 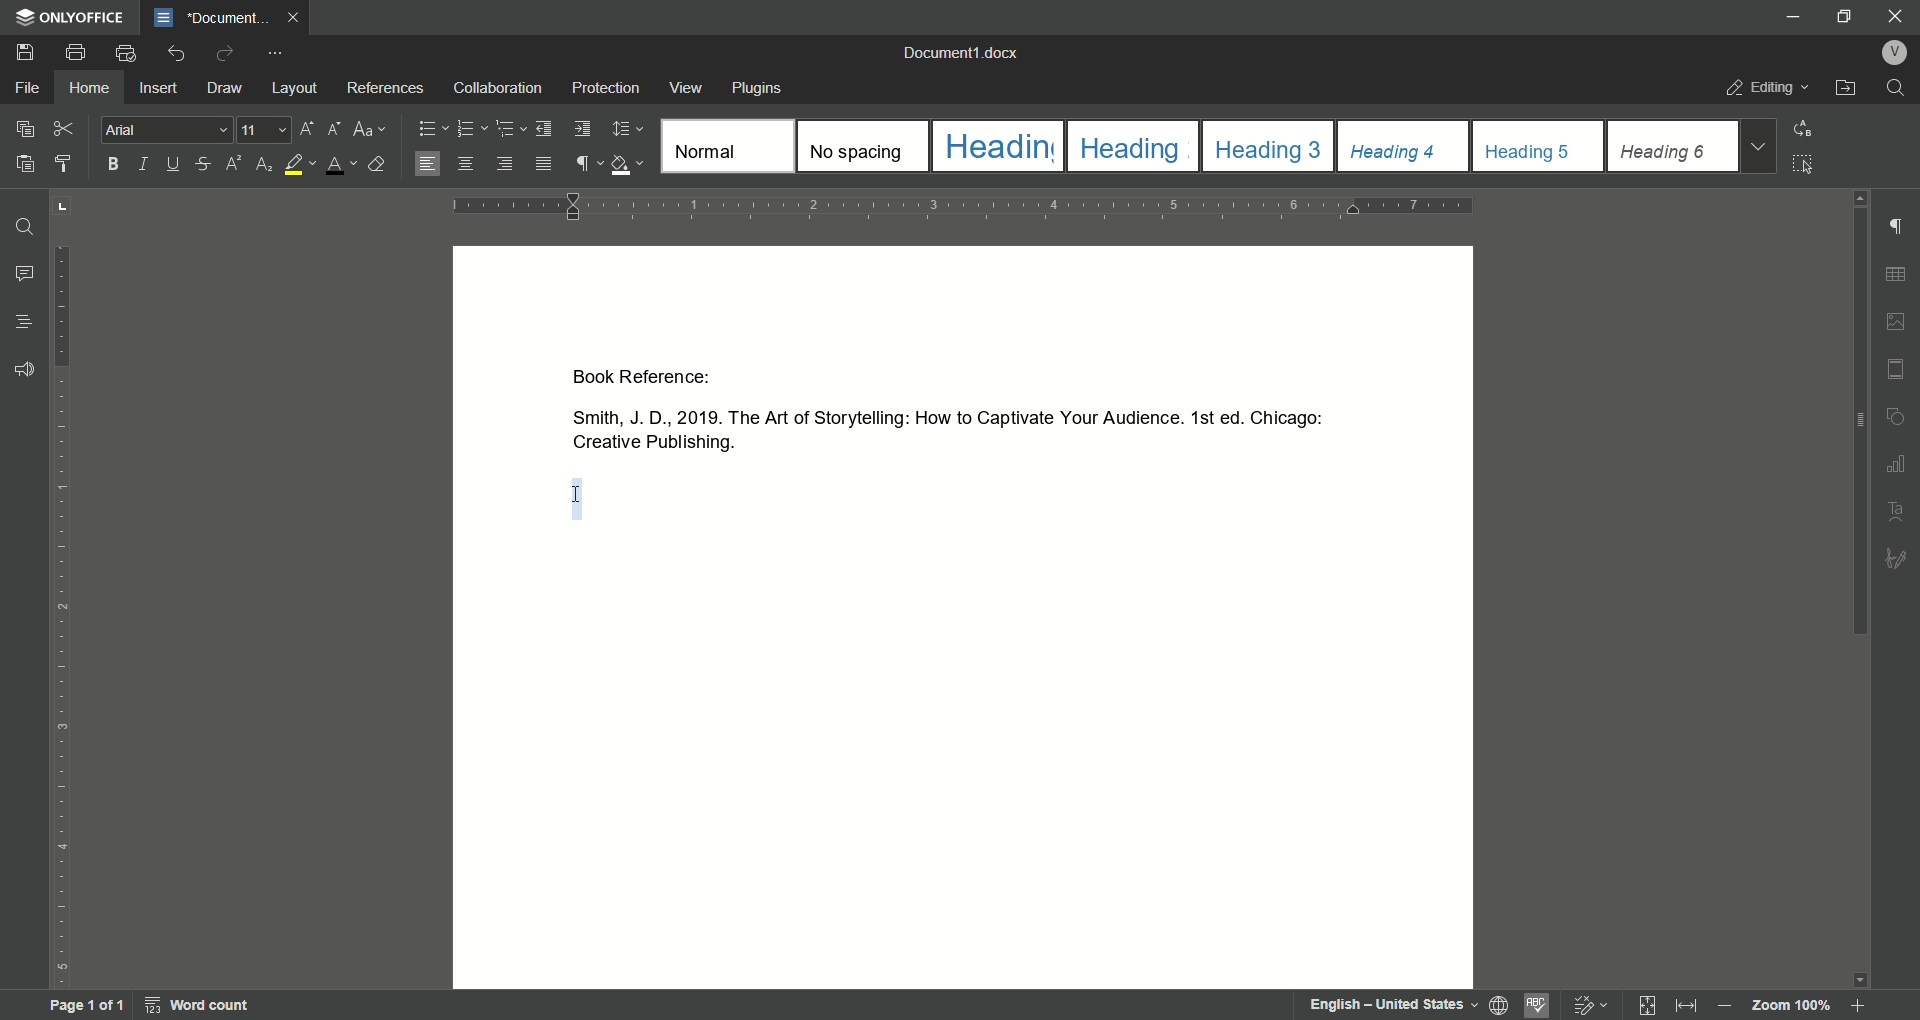 What do you see at coordinates (386, 87) in the screenshot?
I see `references` at bounding box center [386, 87].